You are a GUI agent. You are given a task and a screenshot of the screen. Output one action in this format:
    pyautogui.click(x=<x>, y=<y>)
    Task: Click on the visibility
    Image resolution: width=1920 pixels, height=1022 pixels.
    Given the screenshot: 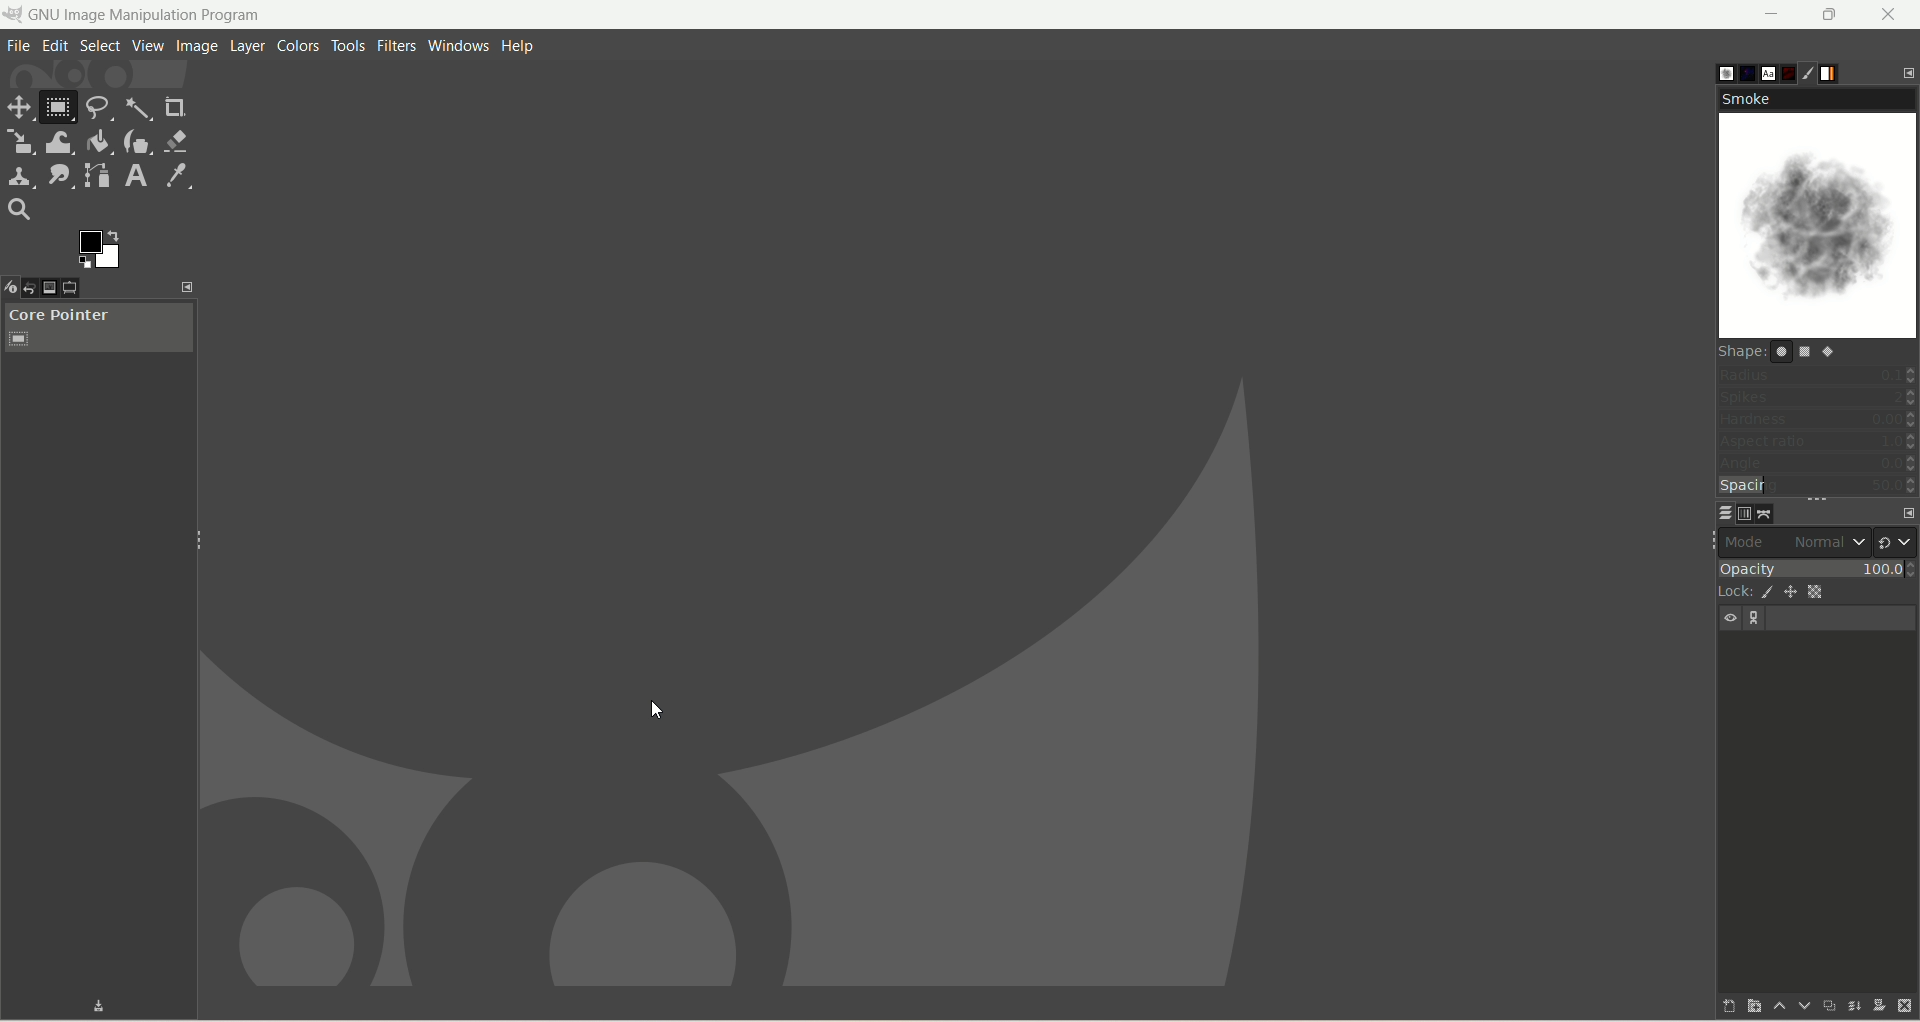 What is the action you would take?
    pyautogui.click(x=1732, y=618)
    